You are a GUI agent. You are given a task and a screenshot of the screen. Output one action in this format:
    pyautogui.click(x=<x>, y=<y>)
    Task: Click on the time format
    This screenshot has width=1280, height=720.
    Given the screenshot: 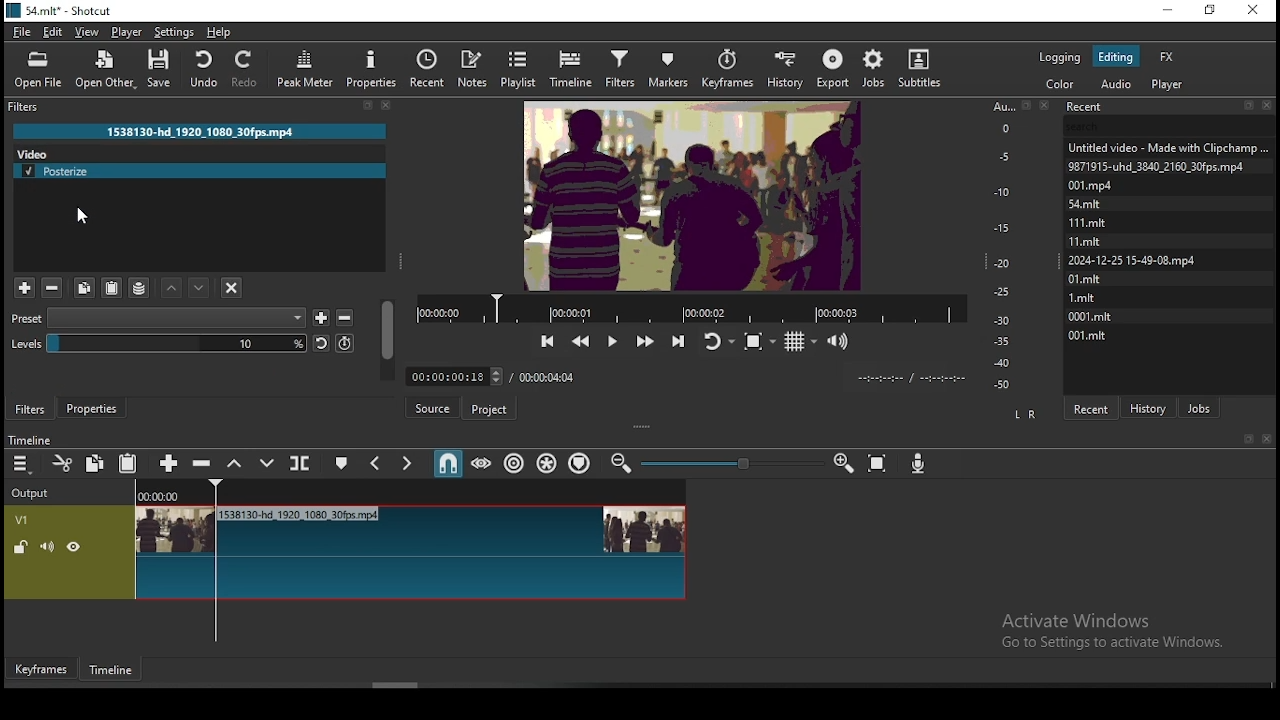 What is the action you would take?
    pyautogui.click(x=909, y=376)
    